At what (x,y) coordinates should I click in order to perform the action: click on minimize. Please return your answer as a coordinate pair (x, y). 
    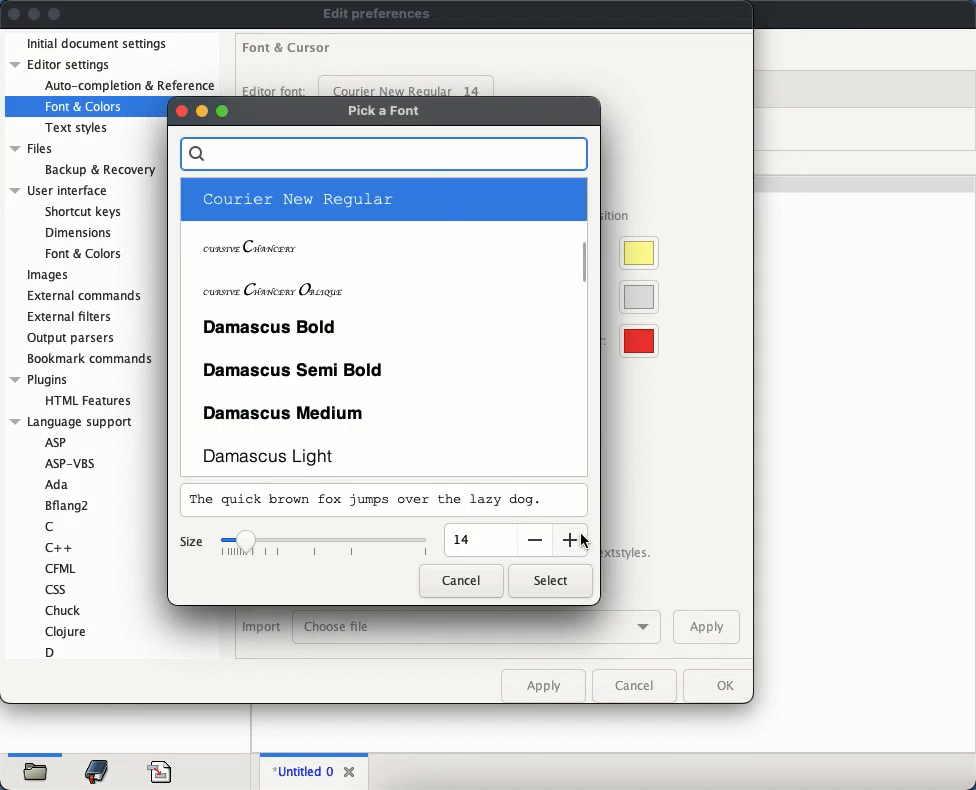
    Looking at the image, I should click on (202, 111).